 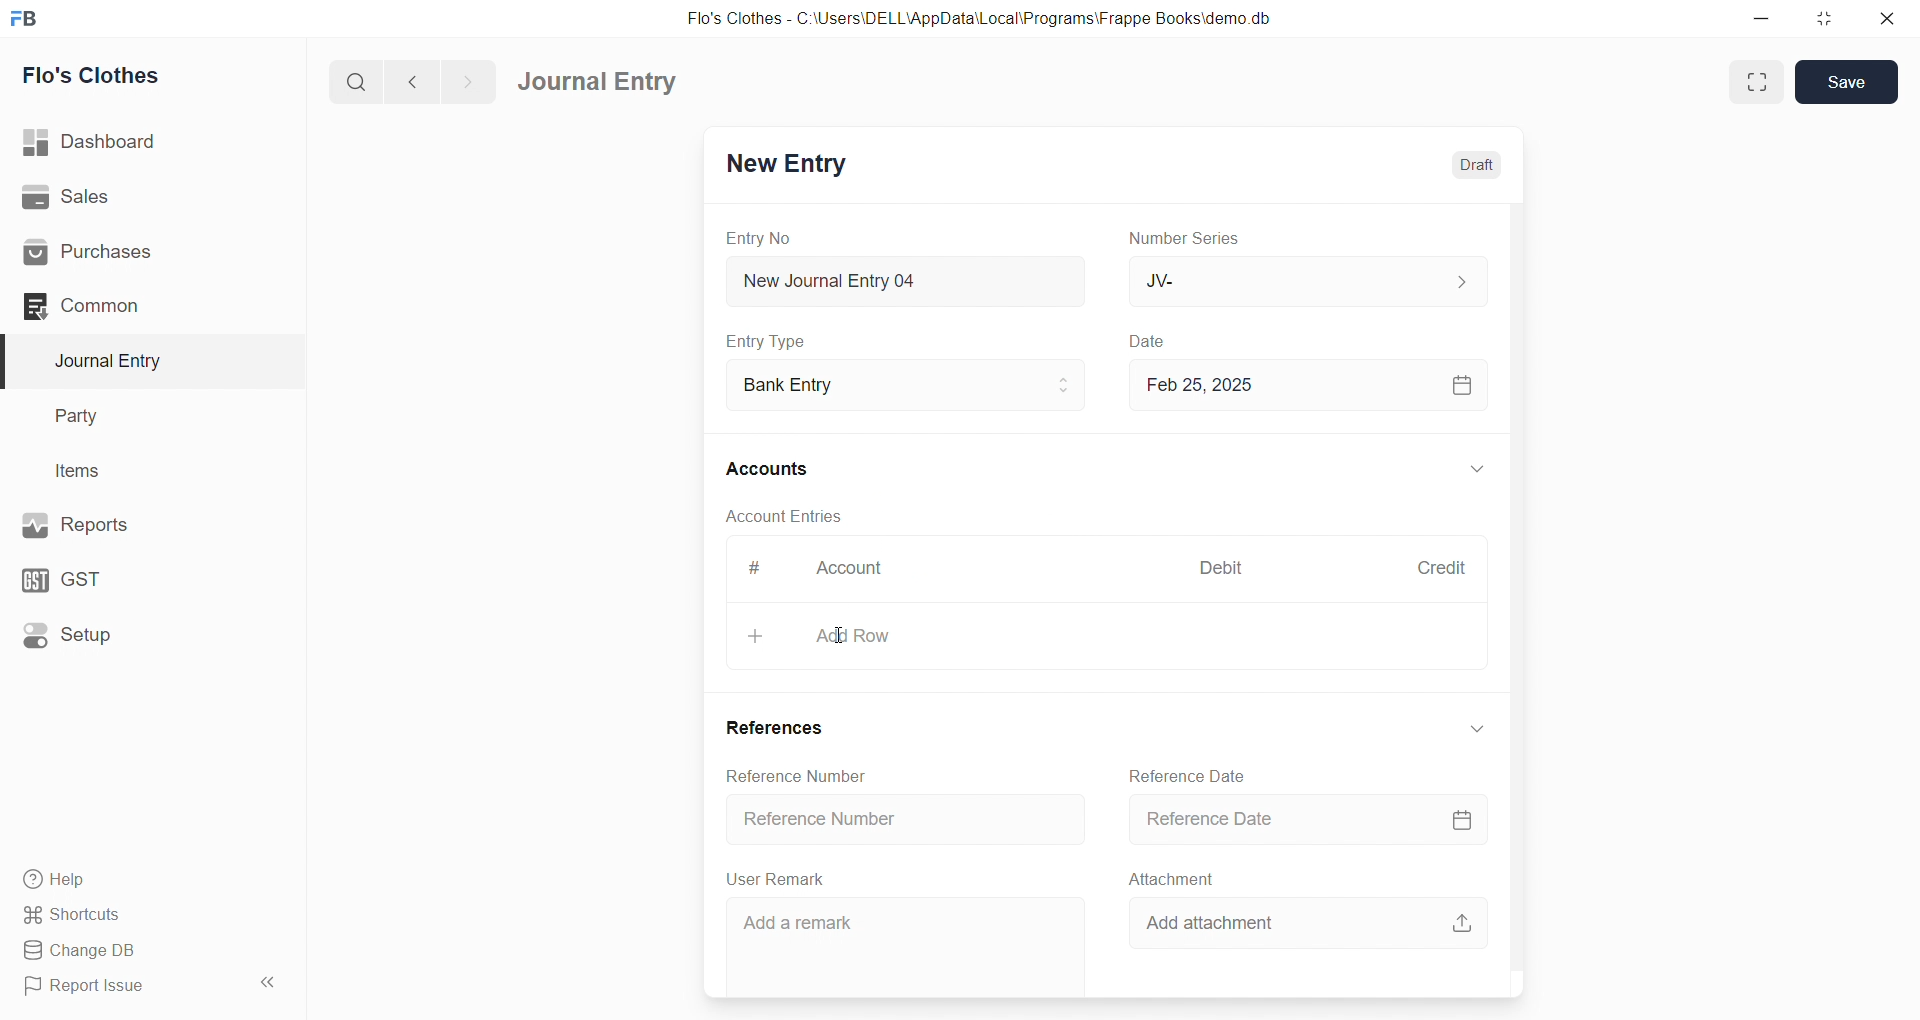 What do you see at coordinates (766, 341) in the screenshot?
I see `Entry Type` at bounding box center [766, 341].